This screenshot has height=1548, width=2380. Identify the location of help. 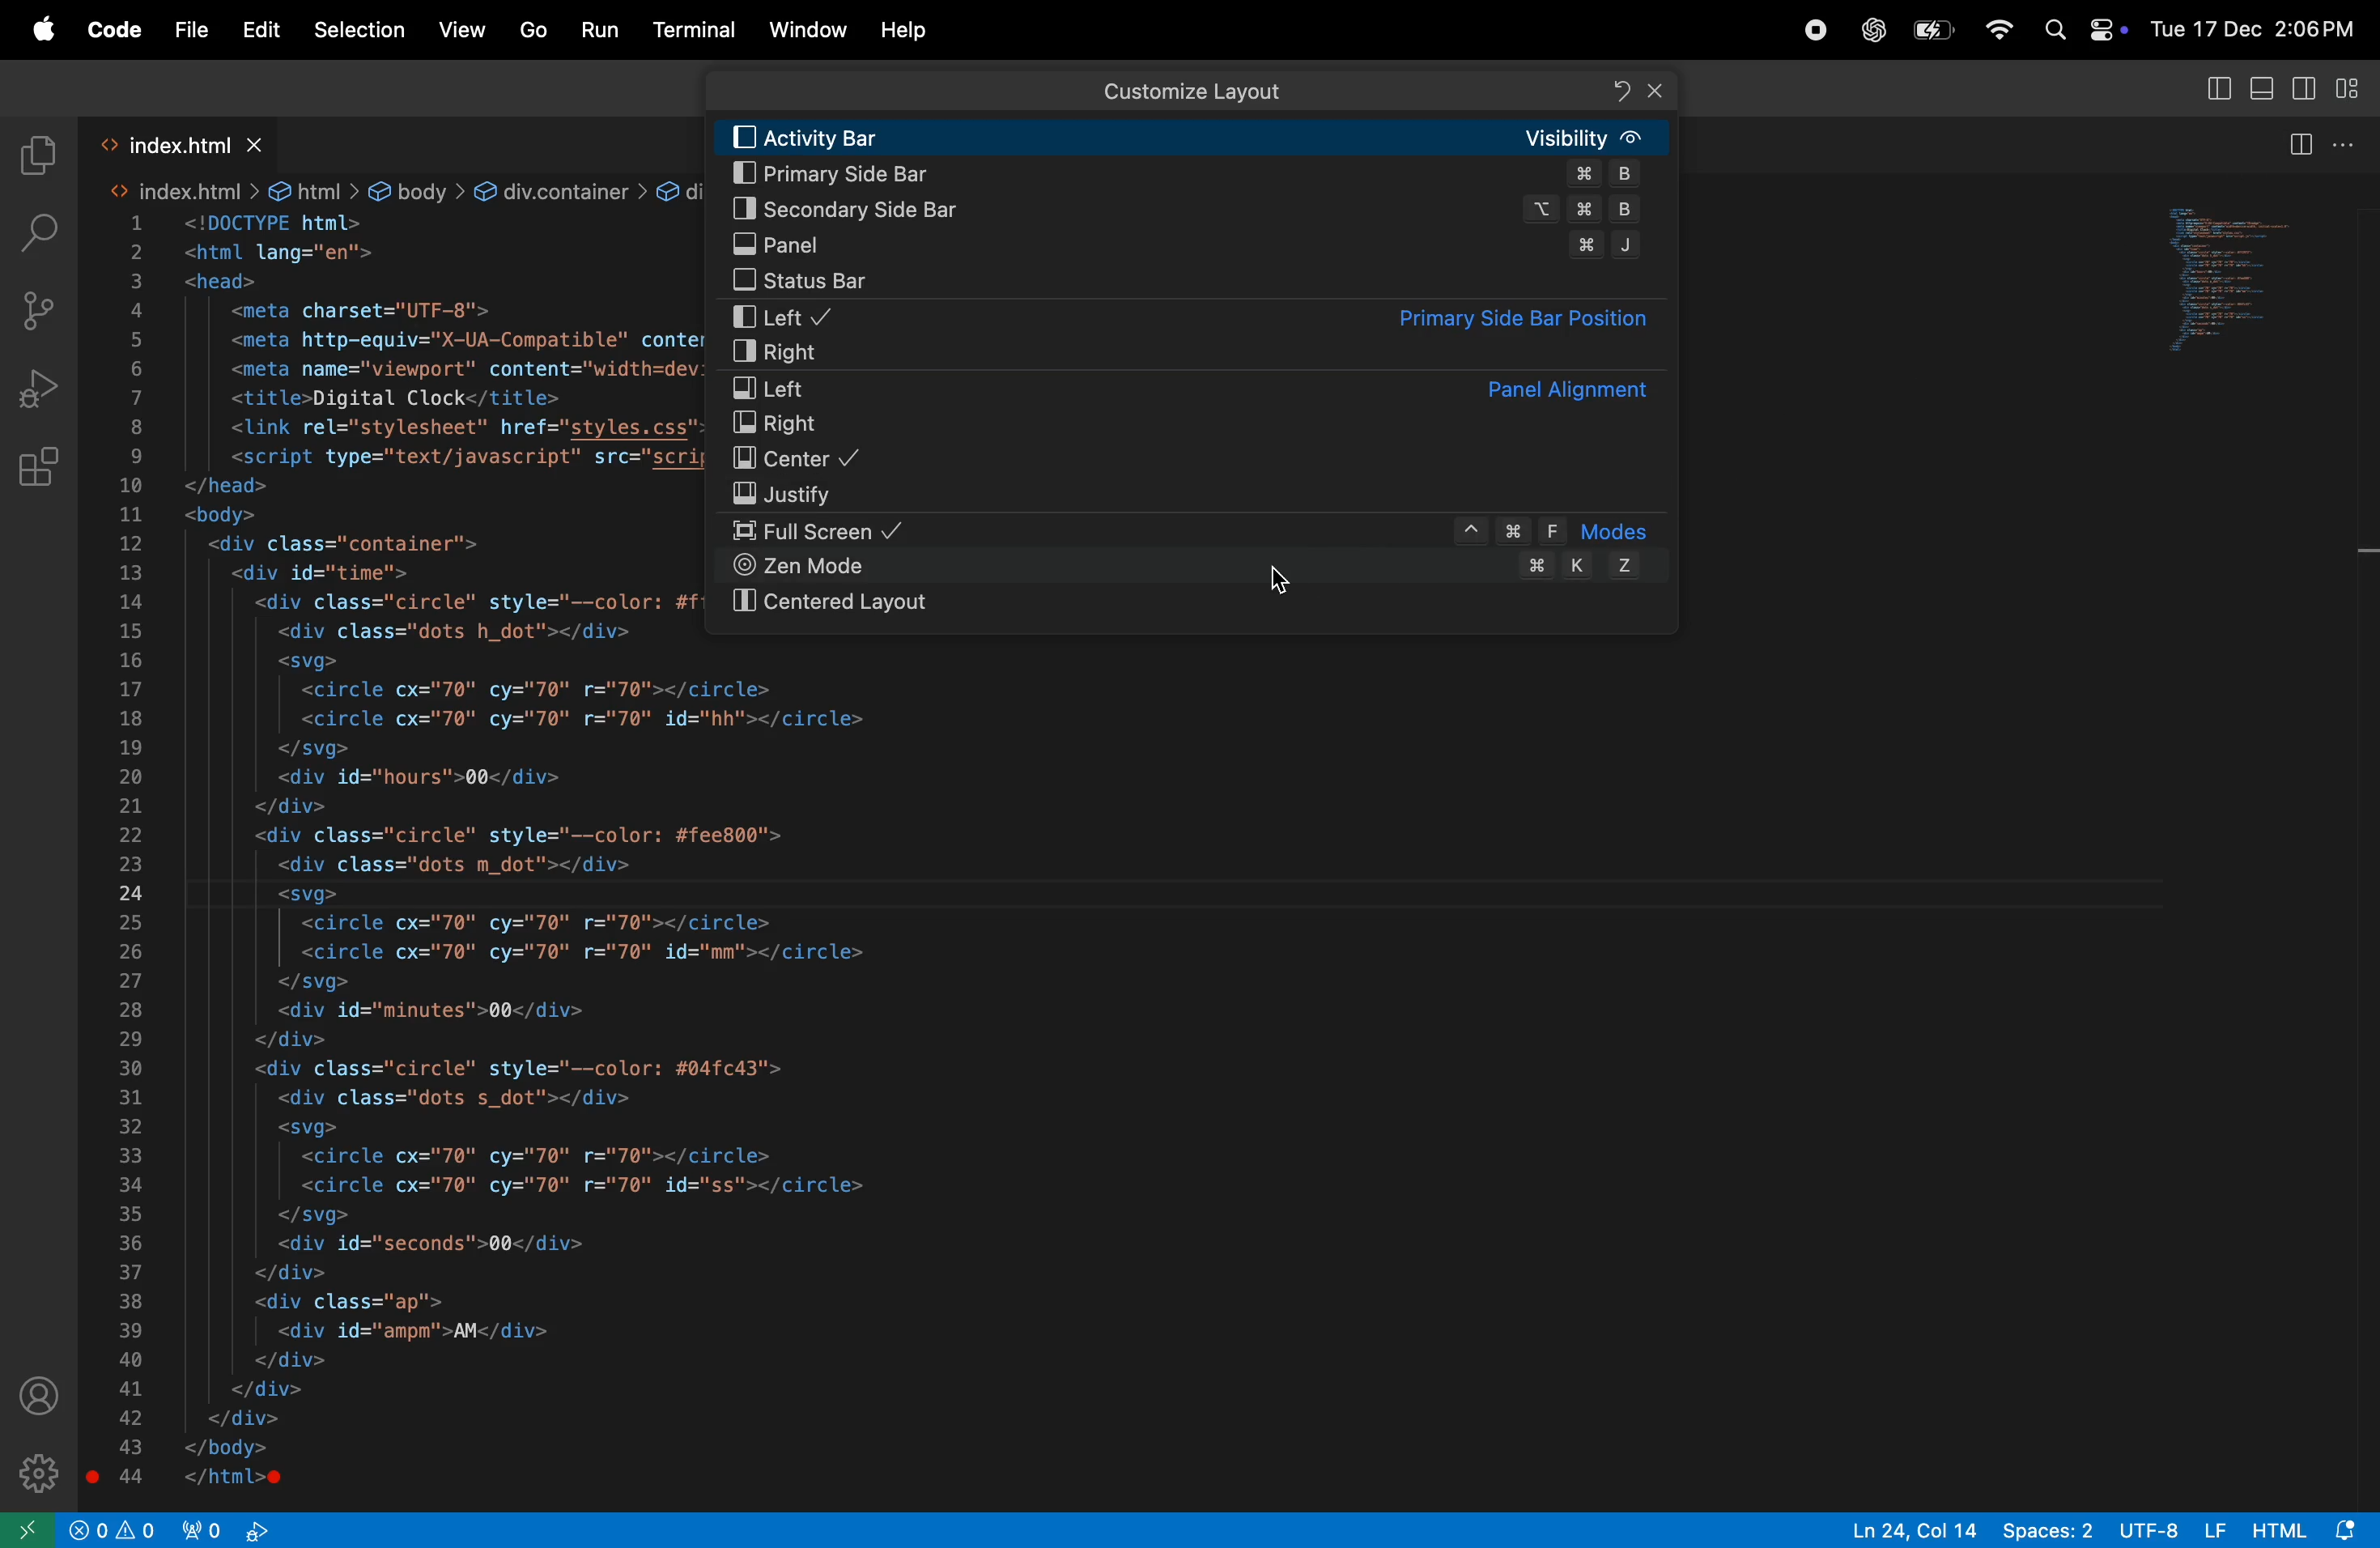
(906, 29).